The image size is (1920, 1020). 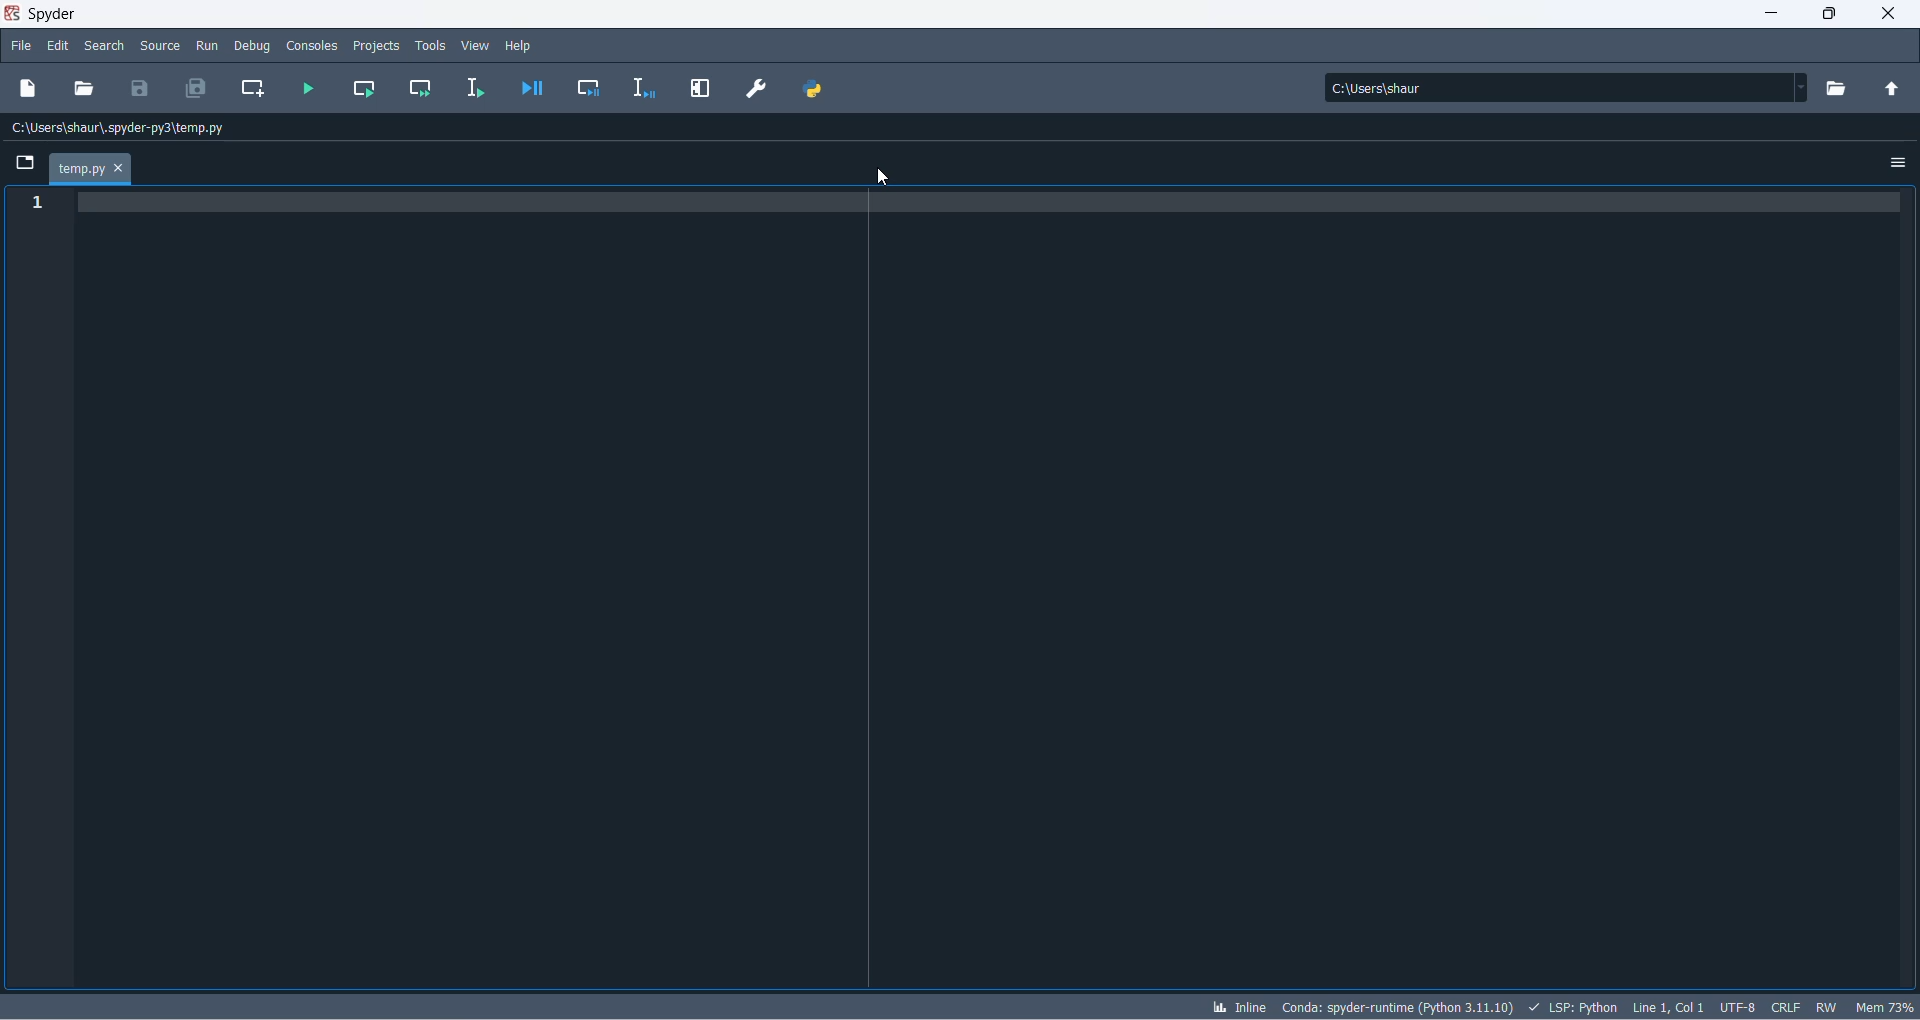 What do you see at coordinates (1395, 1006) in the screenshot?
I see `spyder version` at bounding box center [1395, 1006].